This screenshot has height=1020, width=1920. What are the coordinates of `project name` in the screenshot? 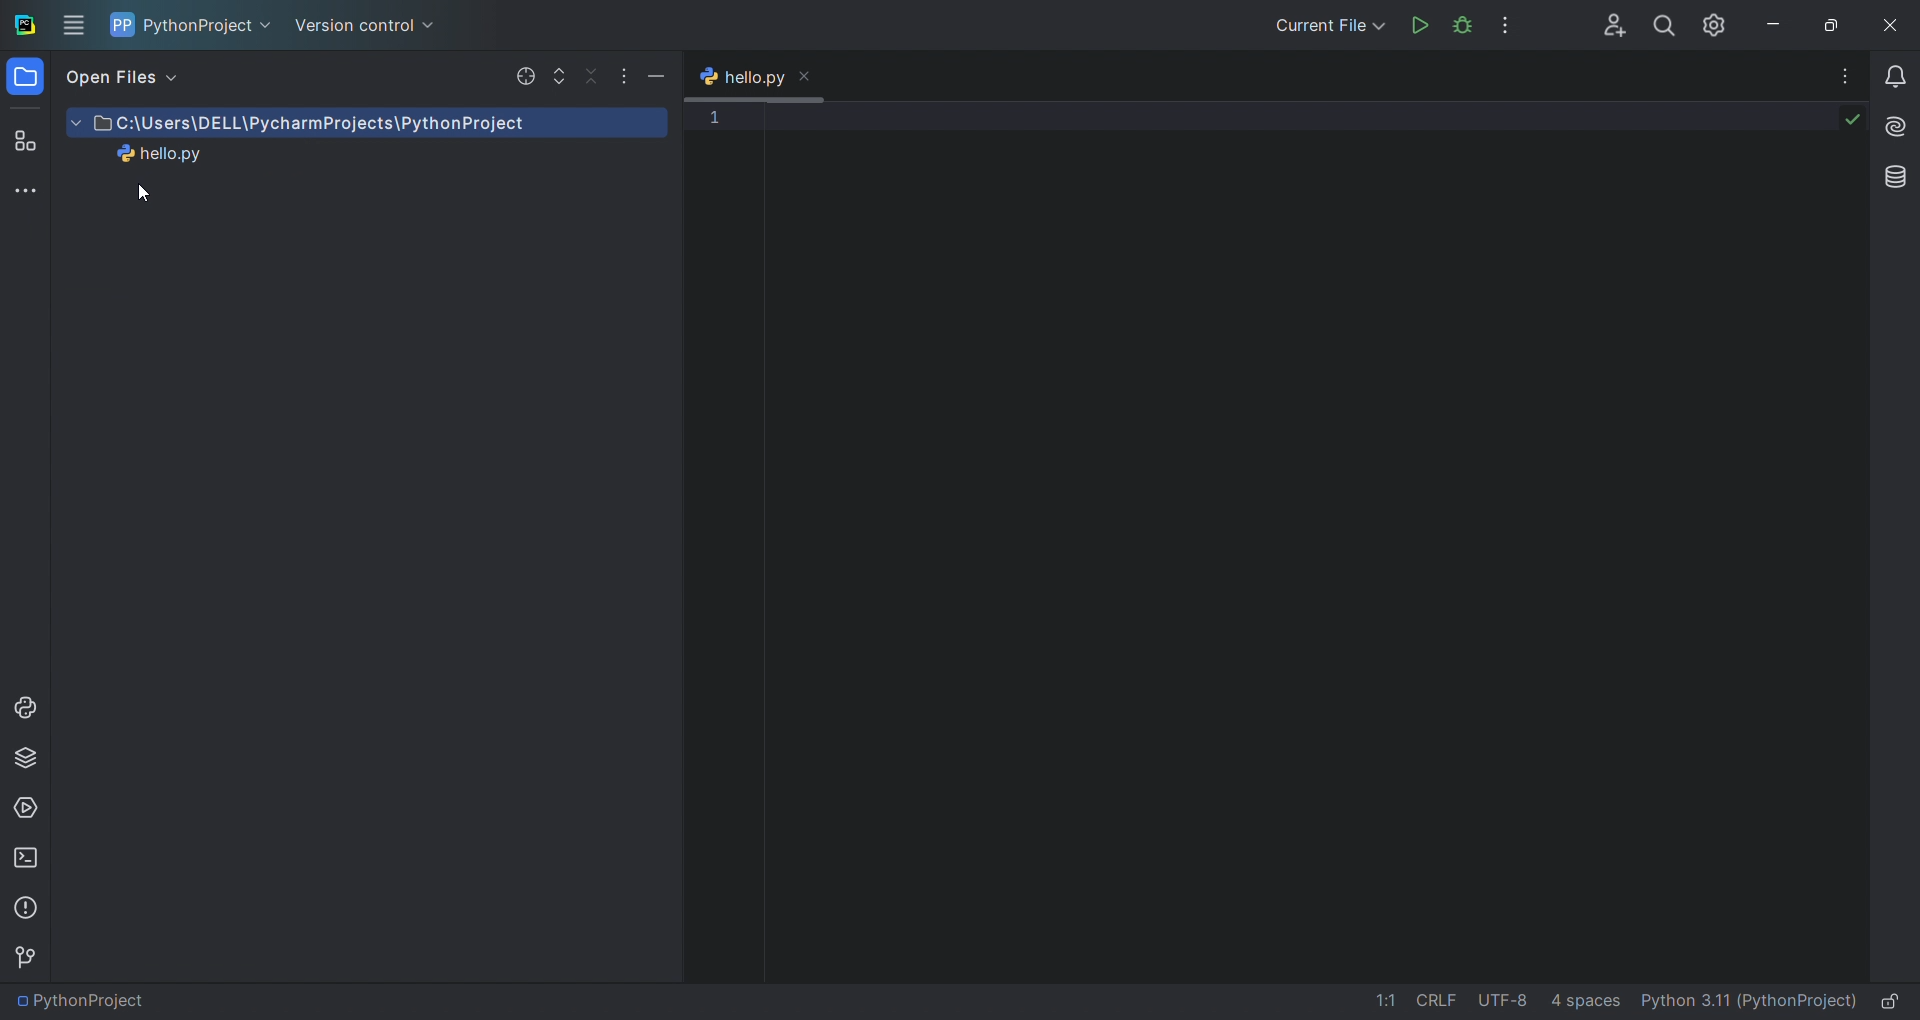 It's located at (193, 25).